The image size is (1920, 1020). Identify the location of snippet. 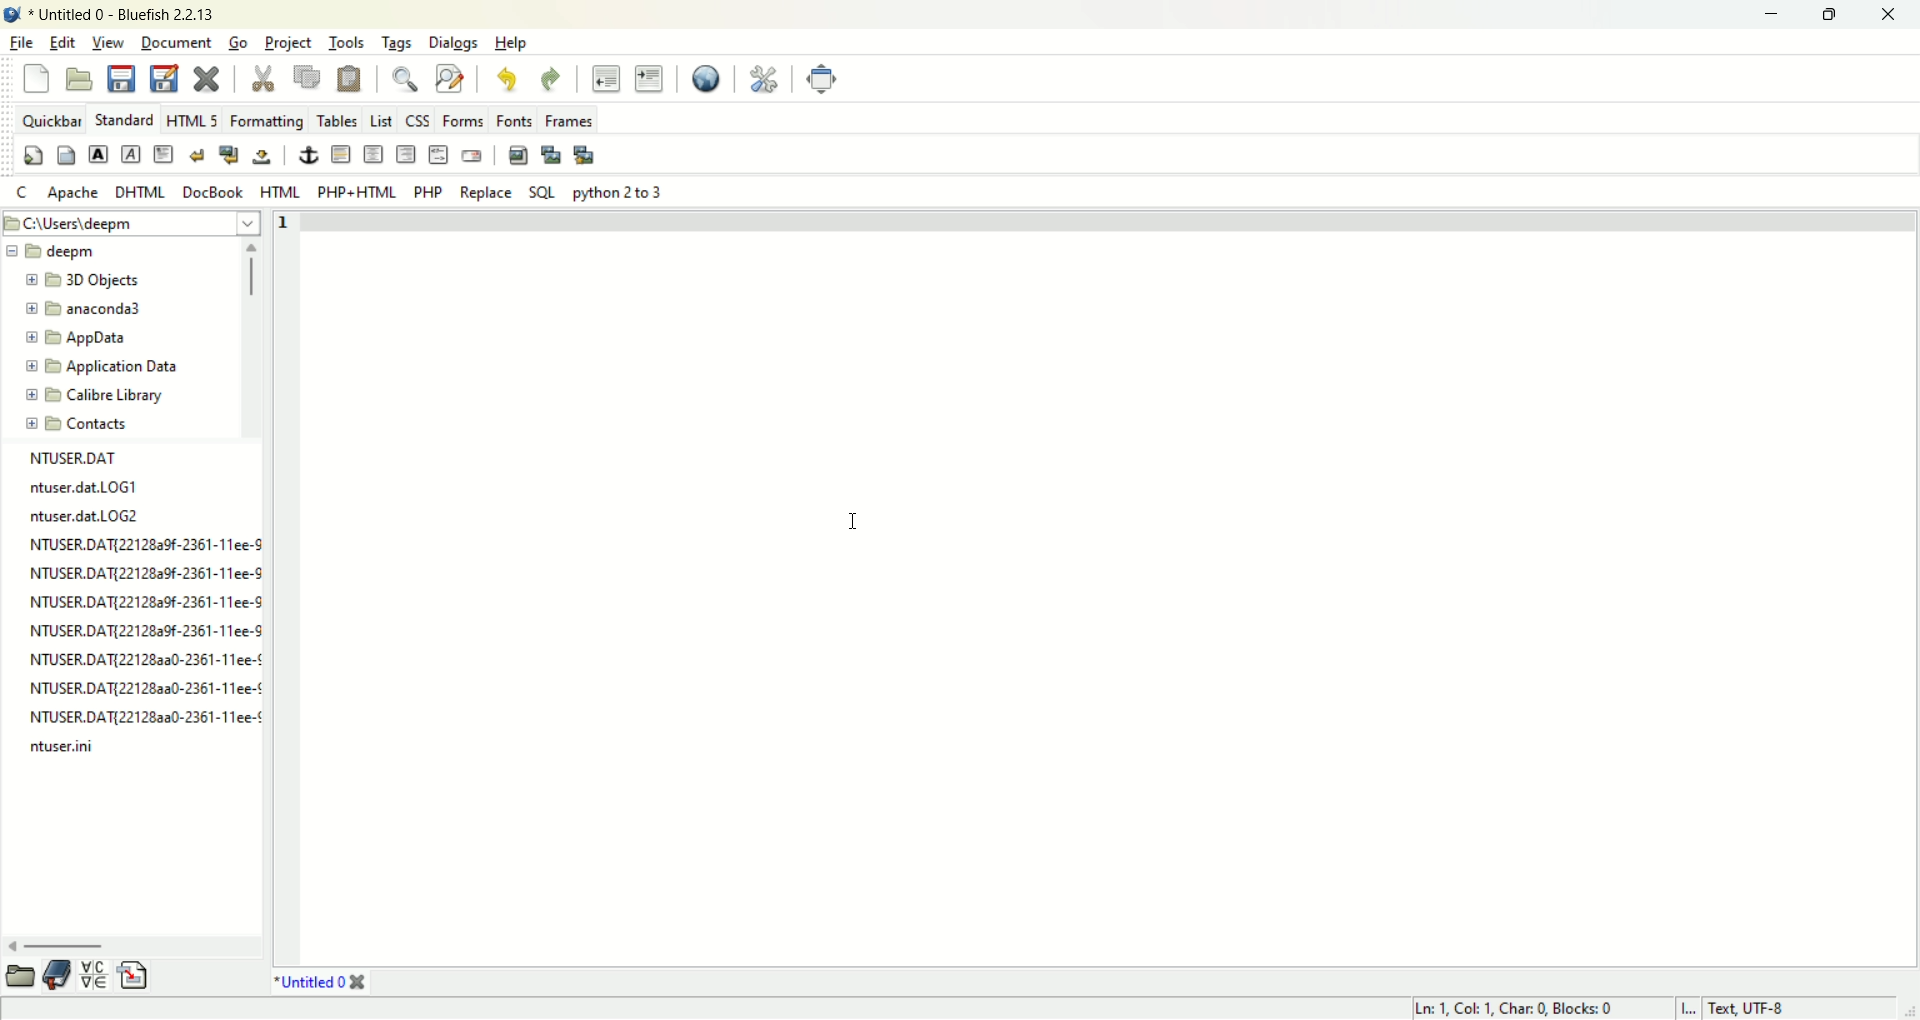
(138, 979).